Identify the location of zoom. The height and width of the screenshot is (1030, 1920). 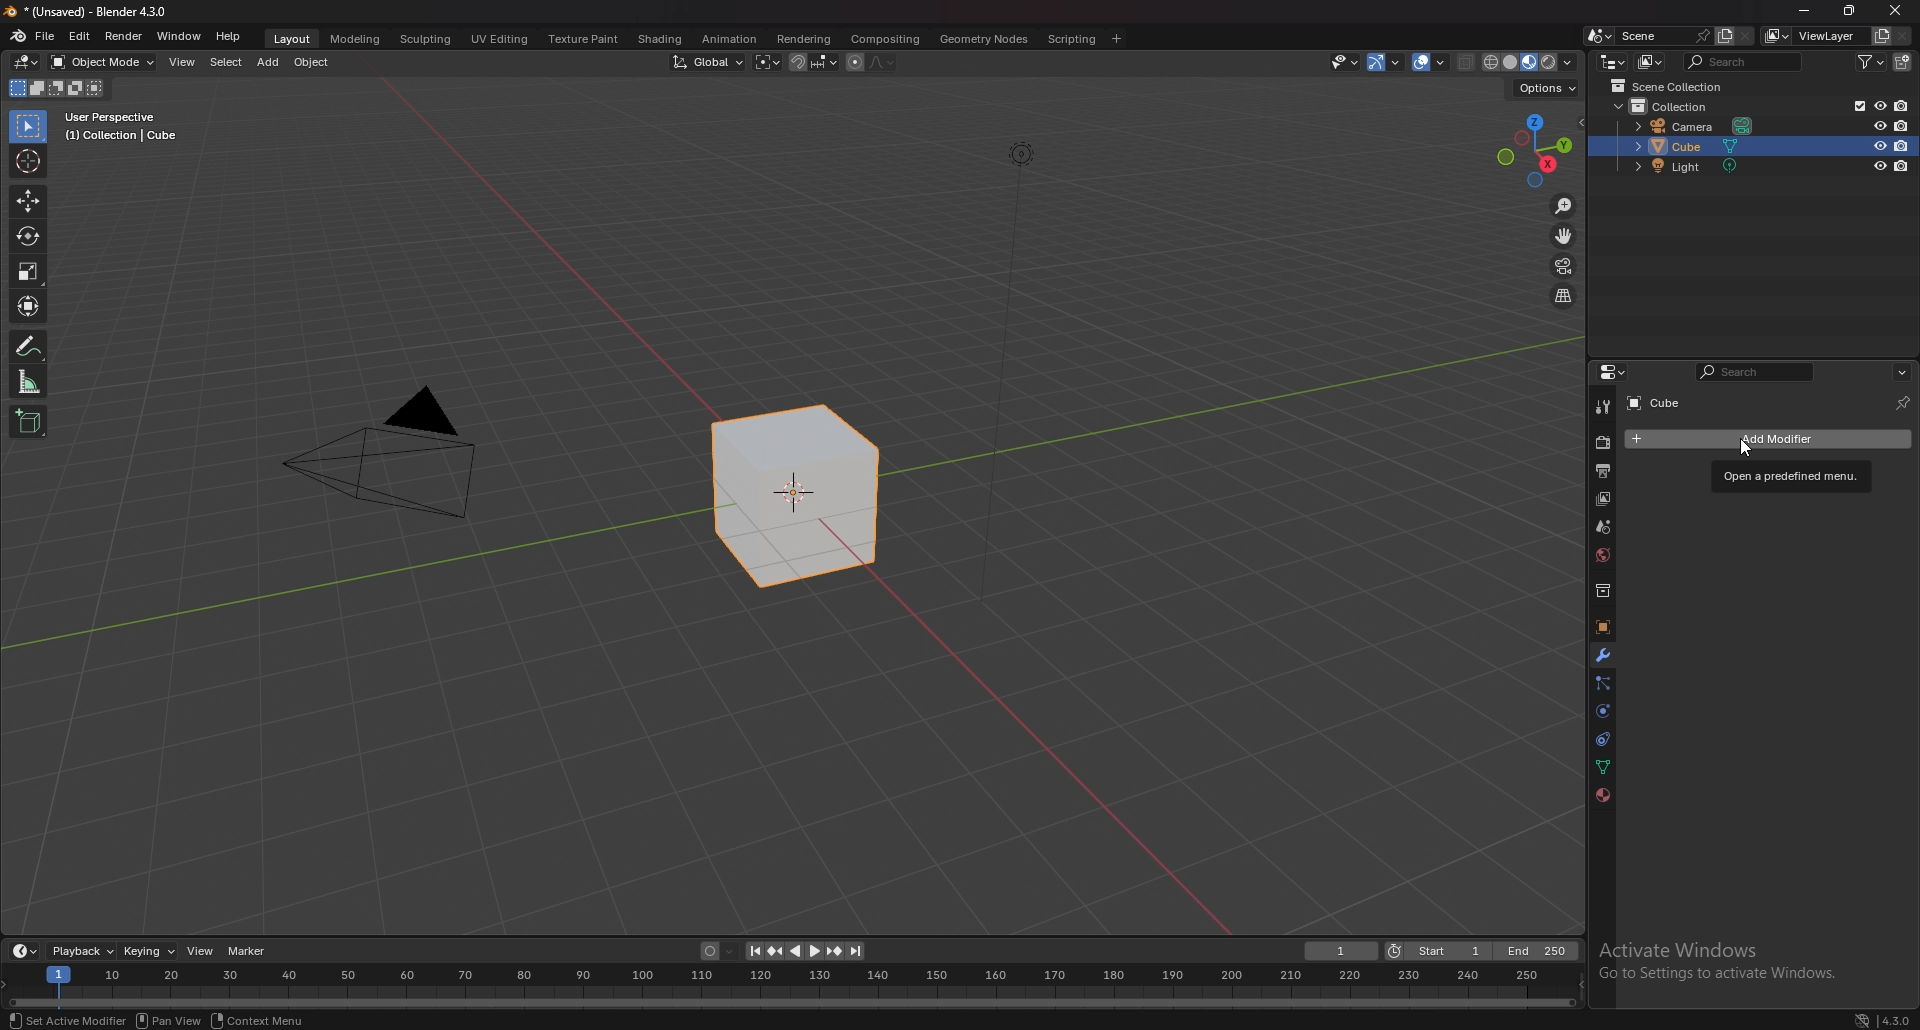
(1562, 206).